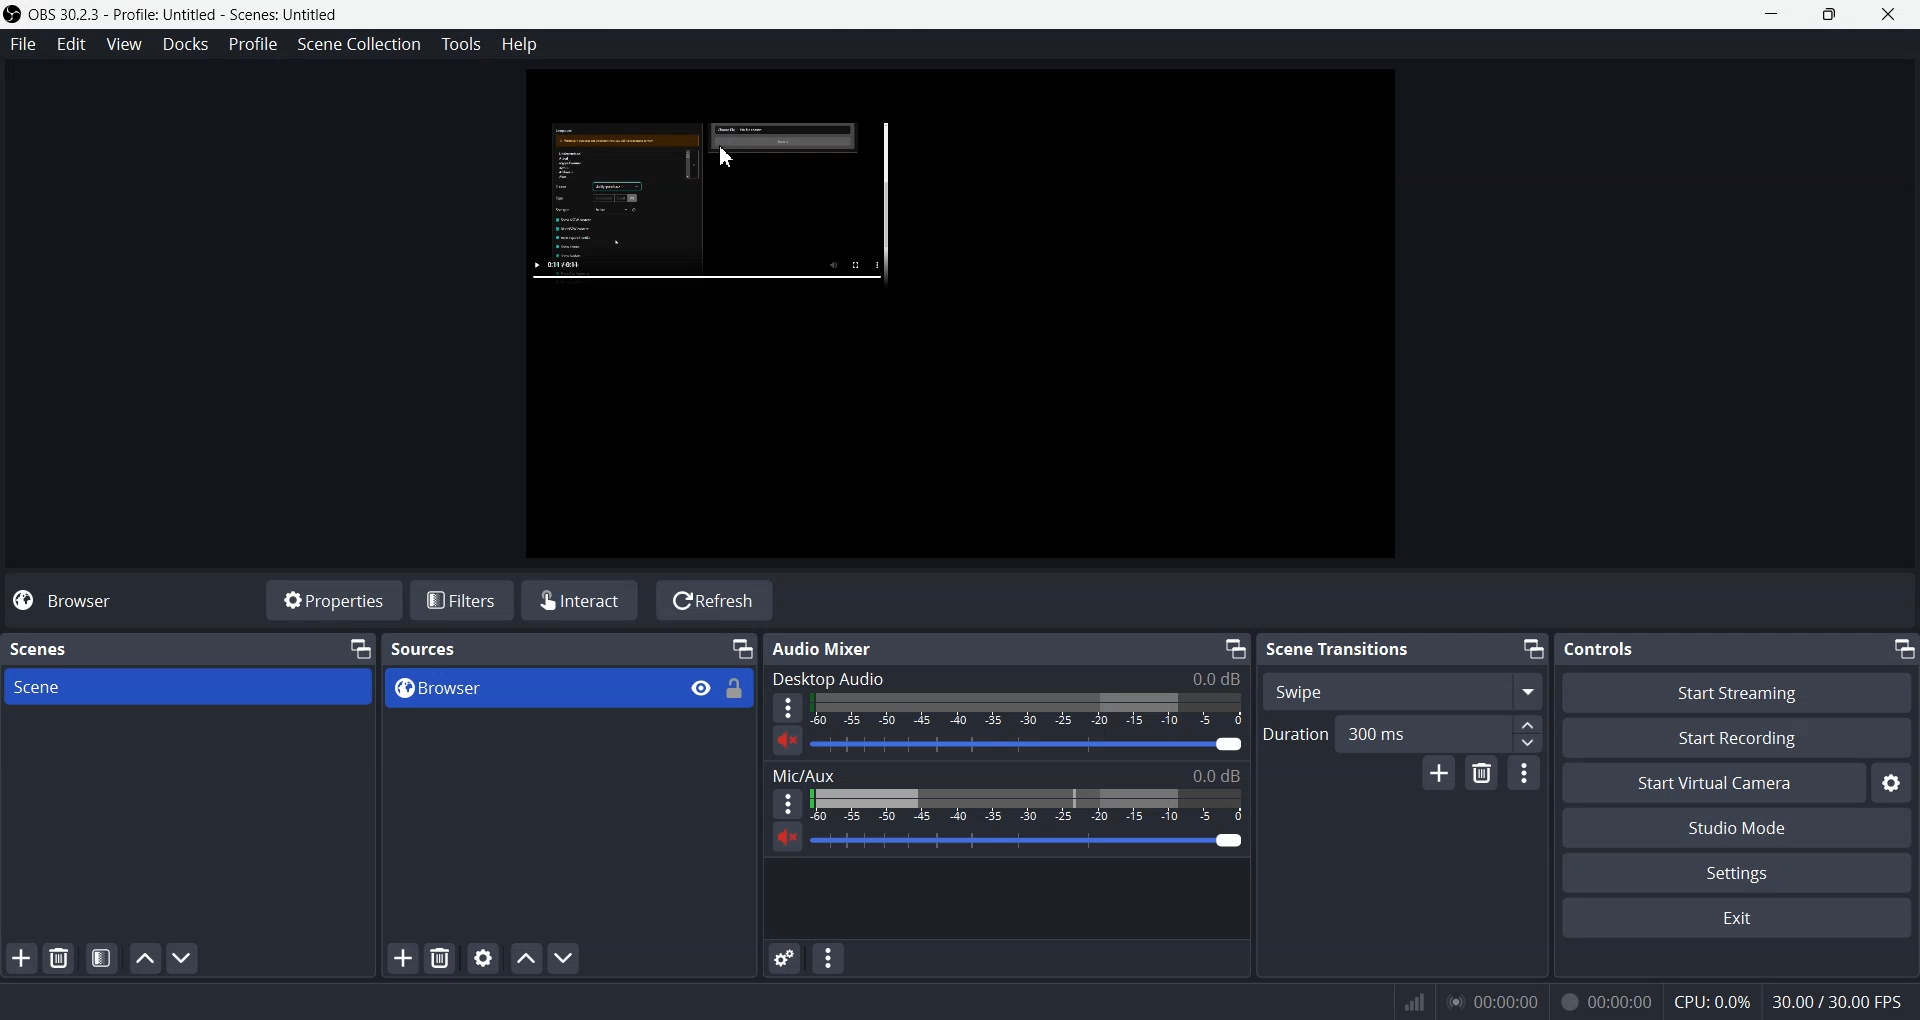 The image size is (1920, 1020). What do you see at coordinates (1714, 783) in the screenshot?
I see `Start Virtual Camera` at bounding box center [1714, 783].